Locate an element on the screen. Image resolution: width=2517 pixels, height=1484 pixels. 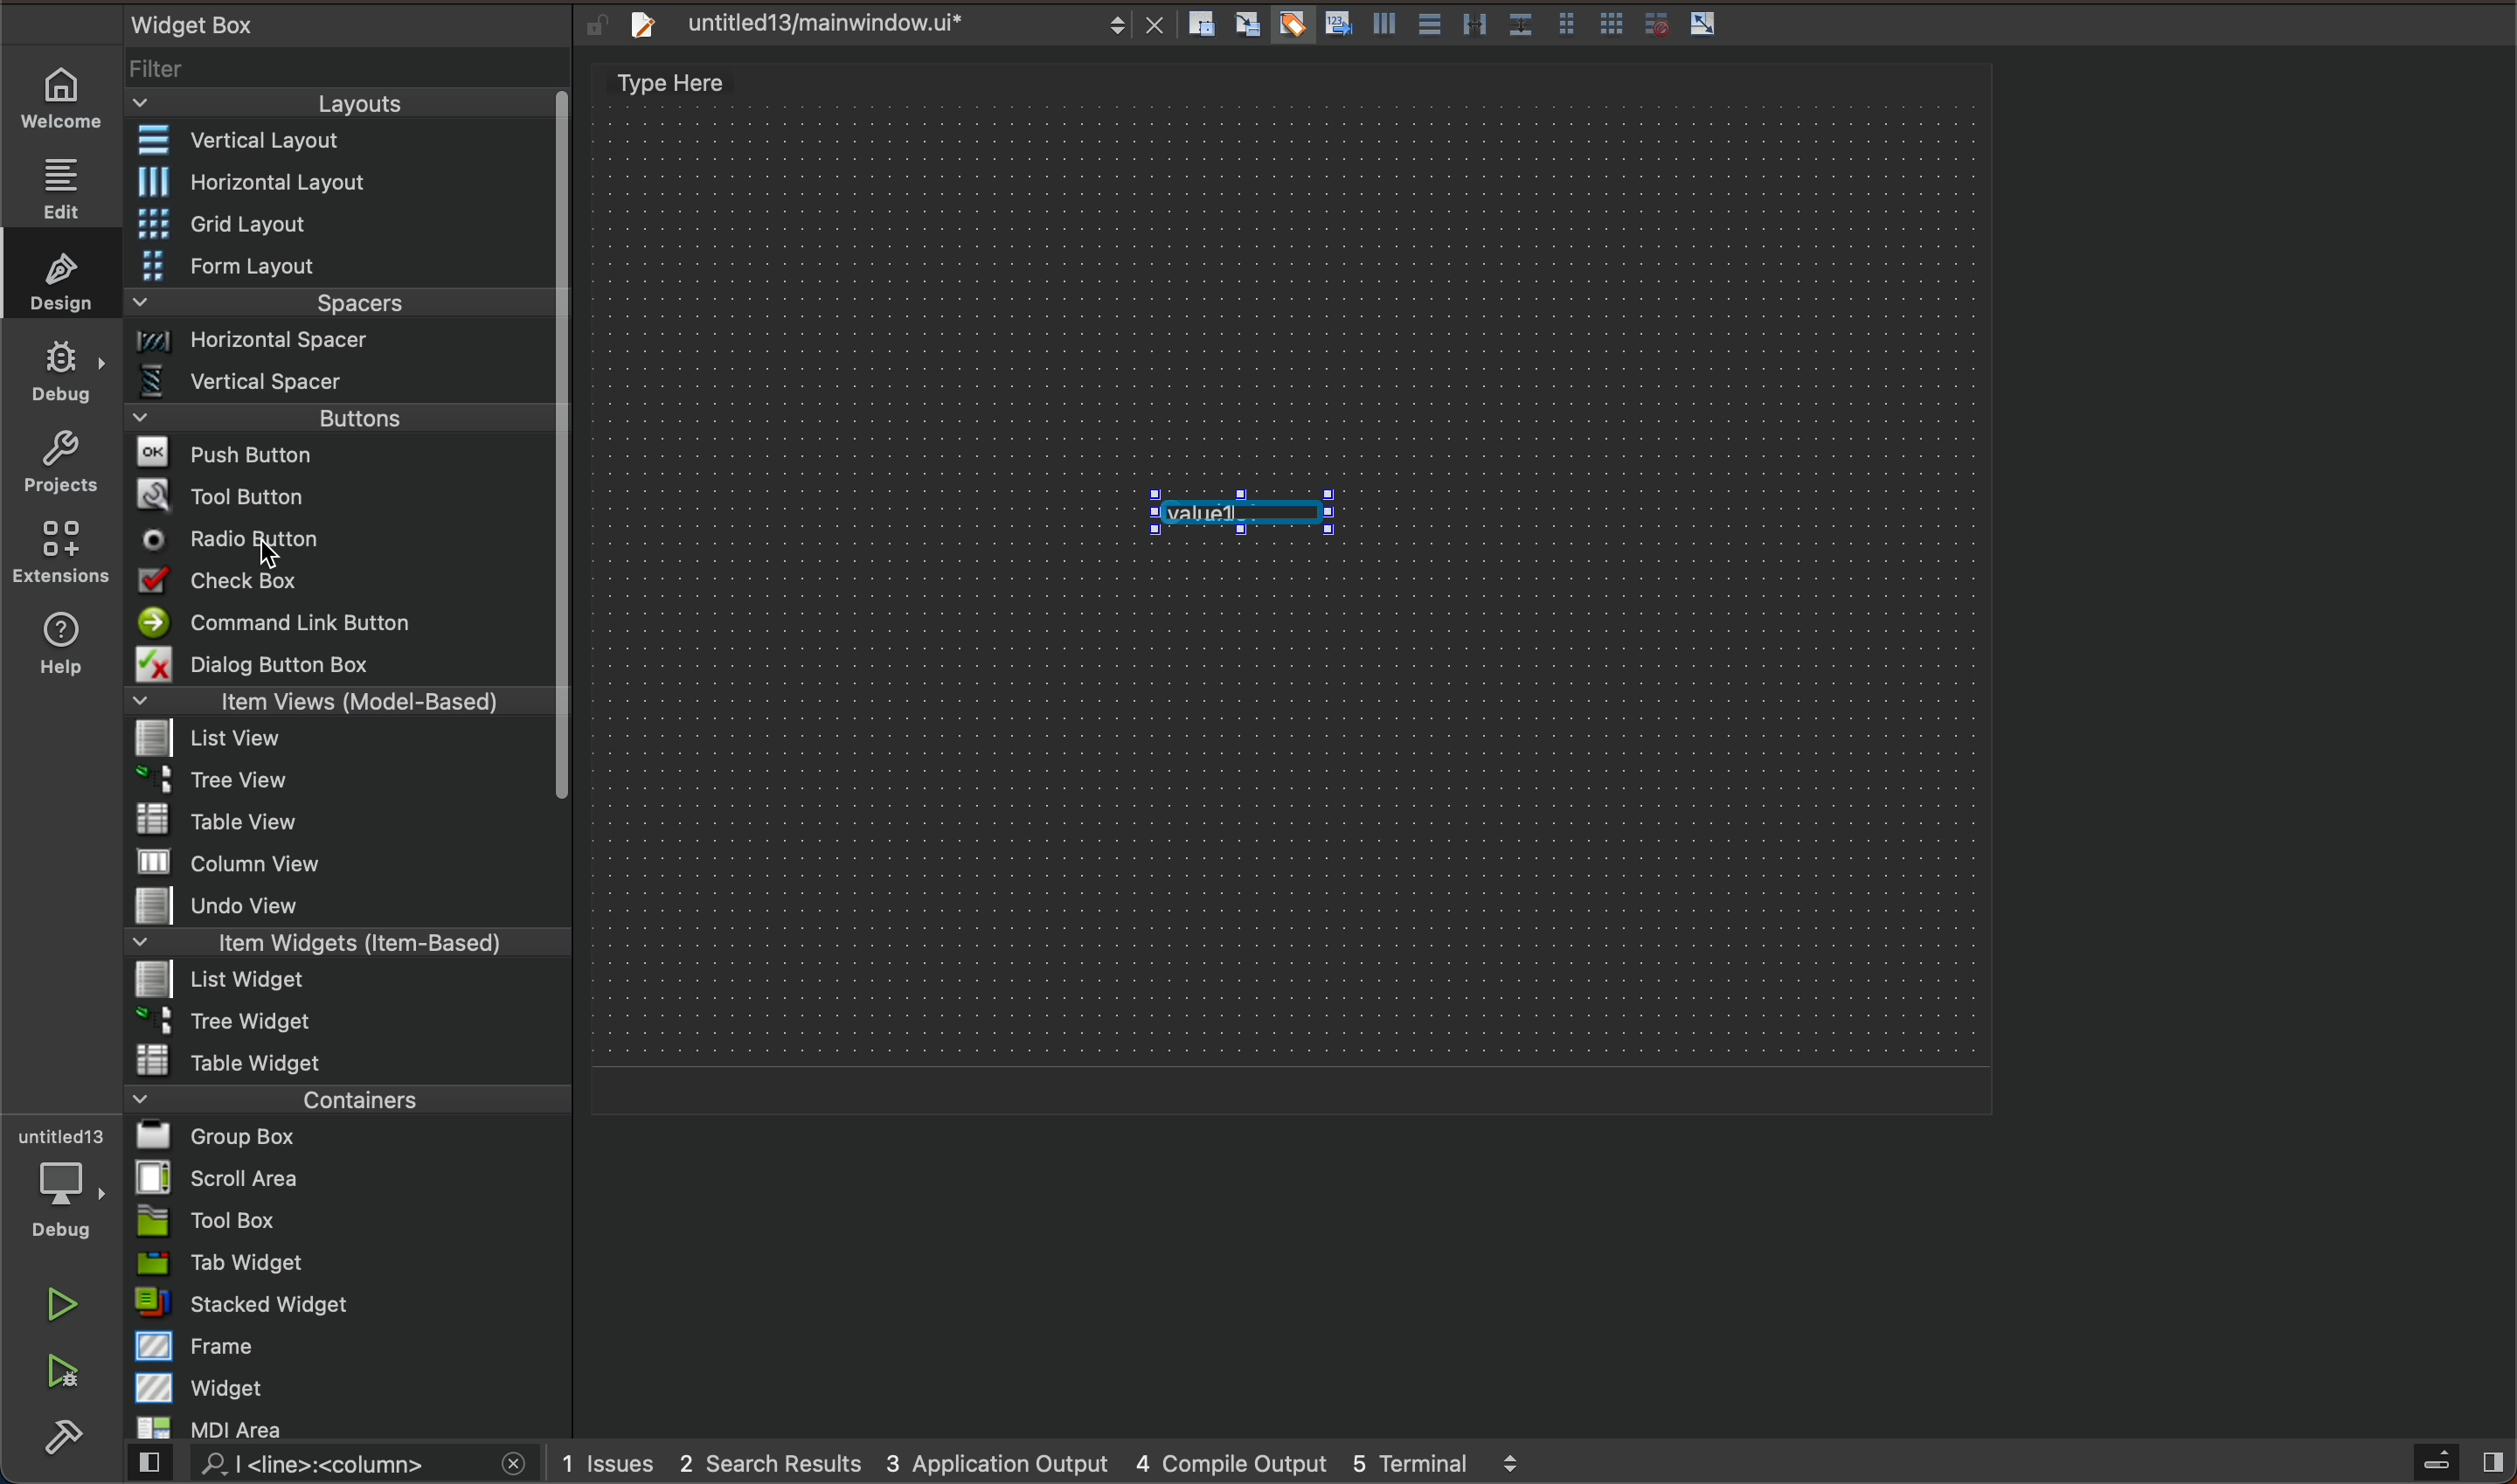
run is located at coordinates (65, 1304).